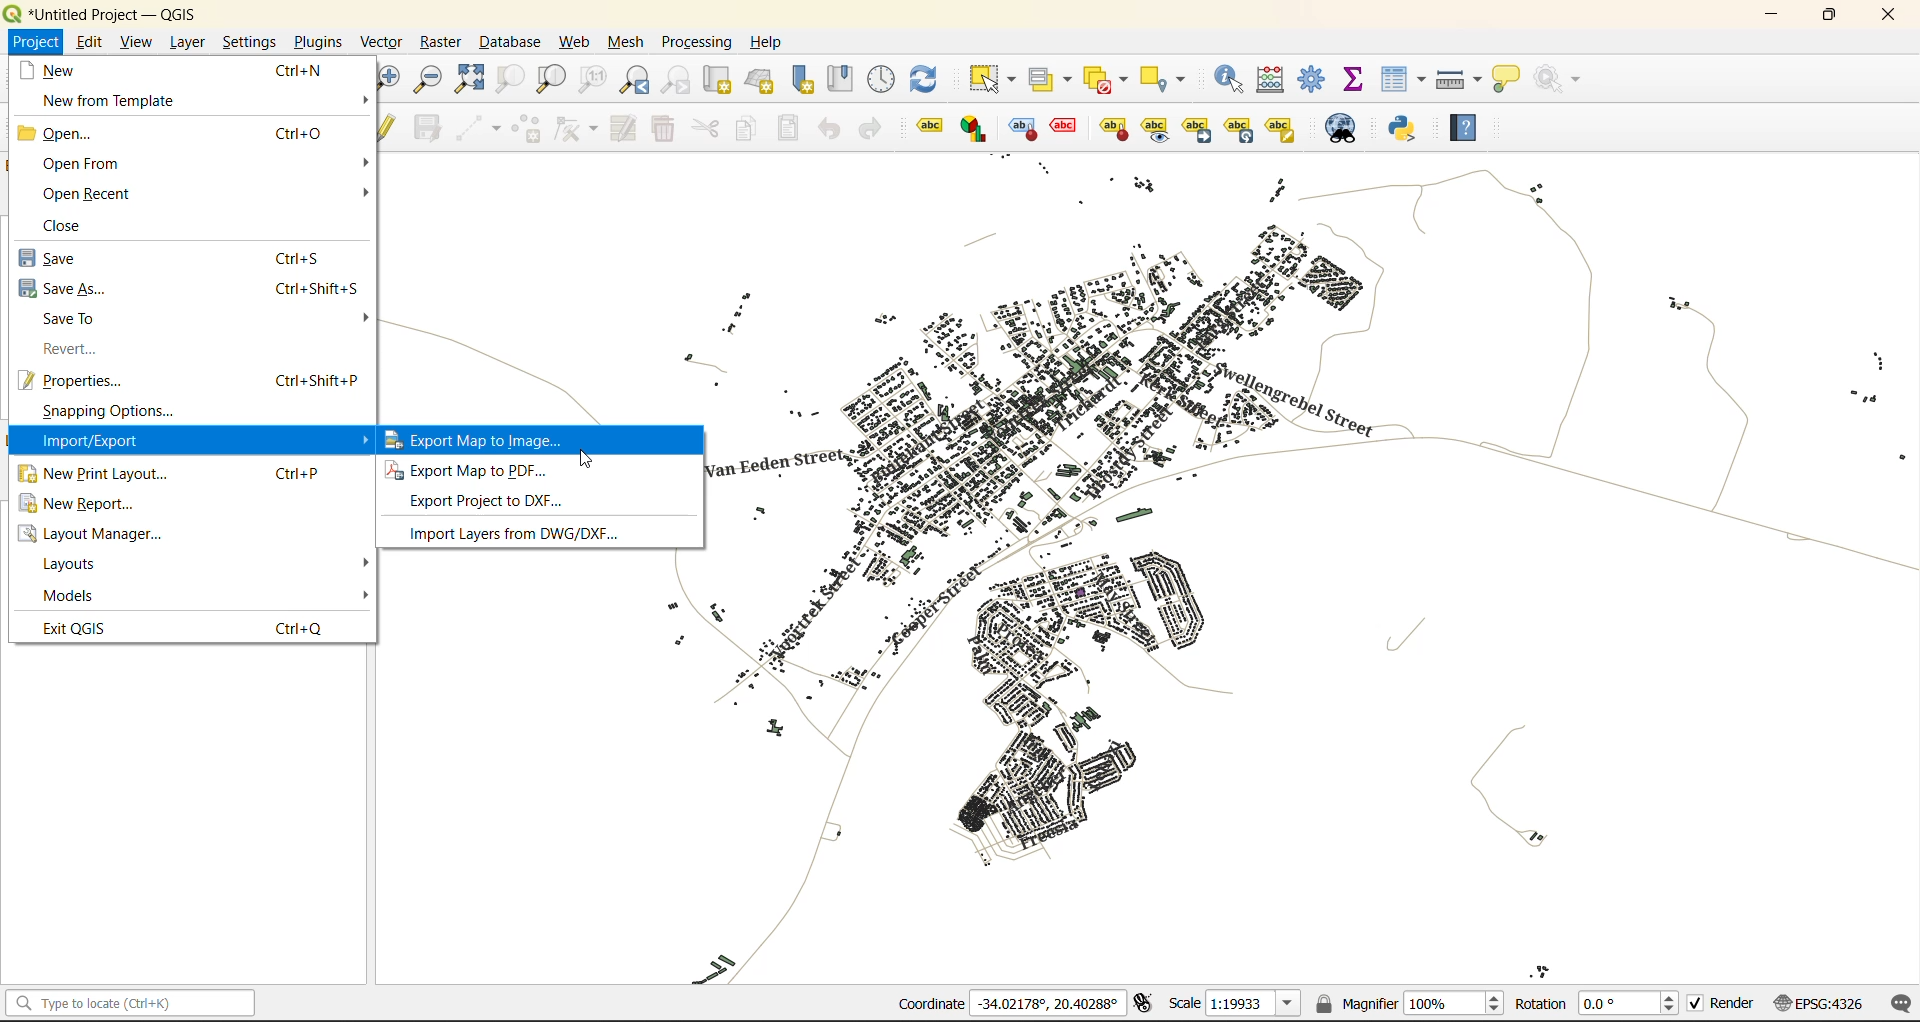 The image size is (1920, 1022). Describe the element at coordinates (106, 412) in the screenshot. I see `snapping options` at that location.